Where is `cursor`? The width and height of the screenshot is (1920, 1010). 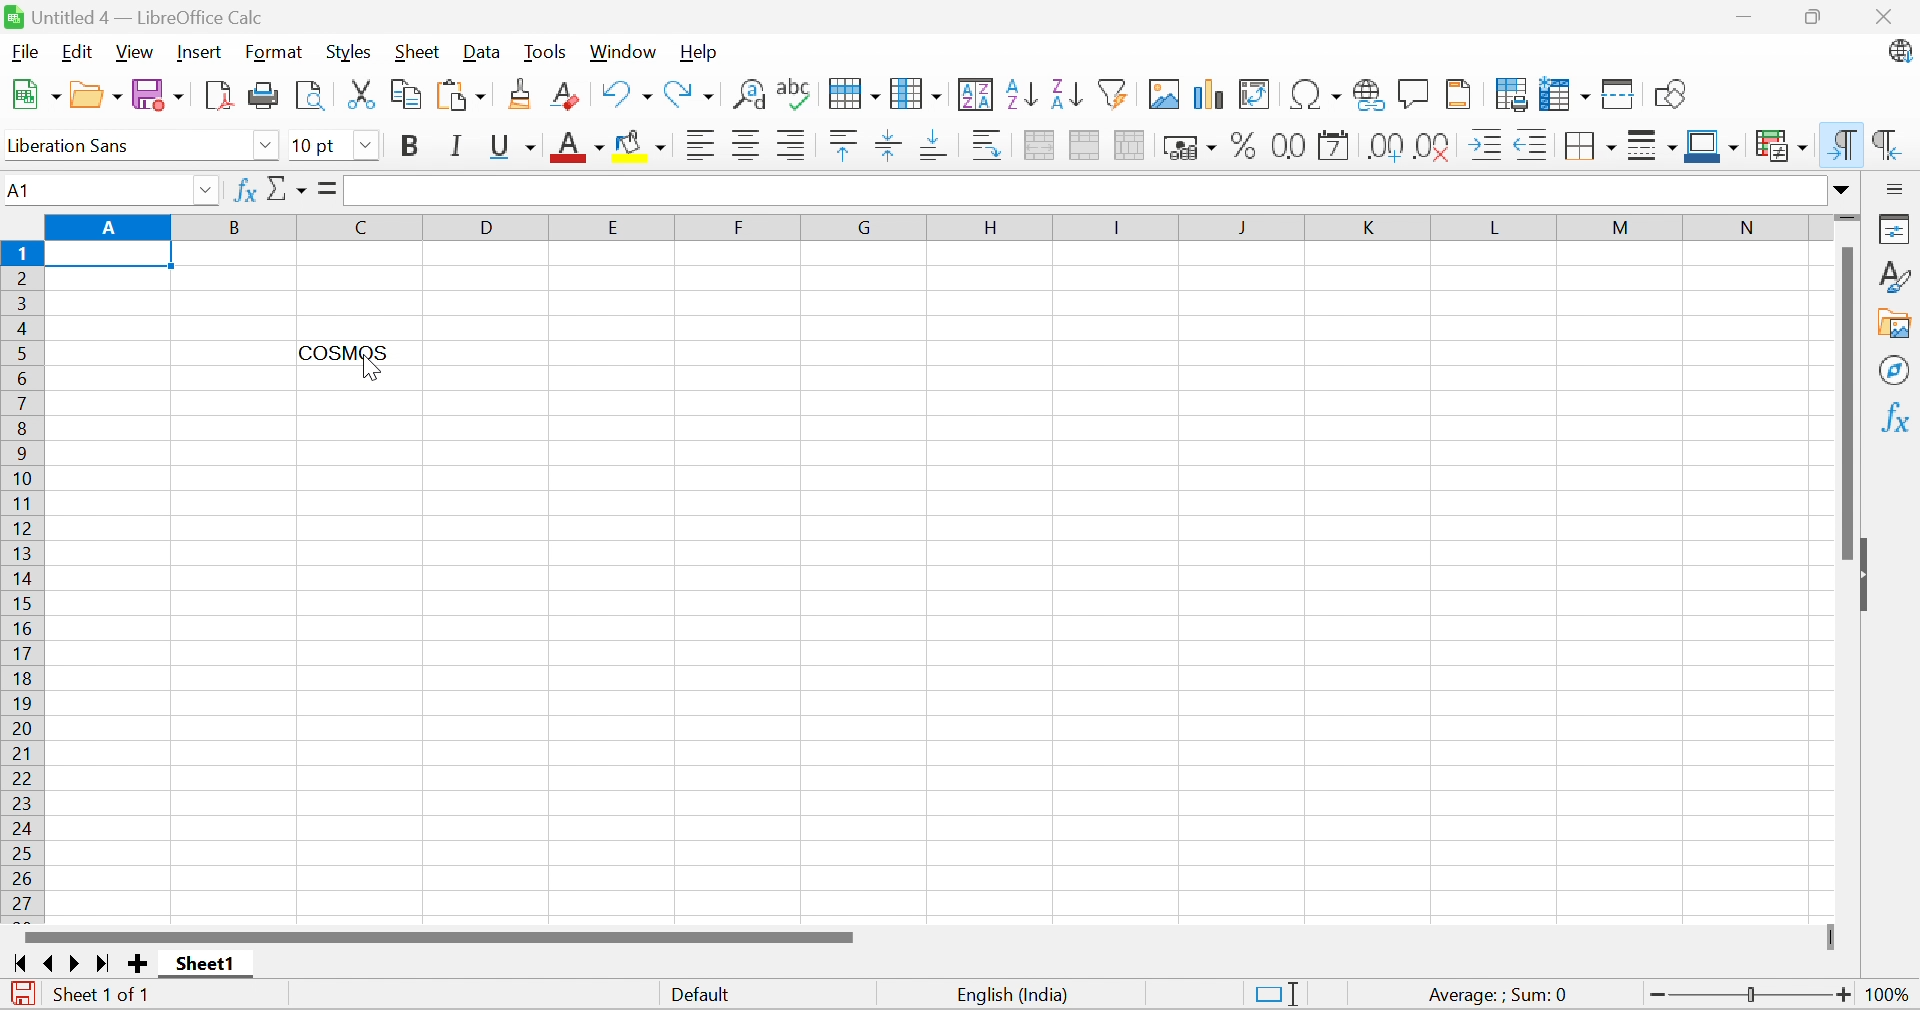
cursor is located at coordinates (379, 372).